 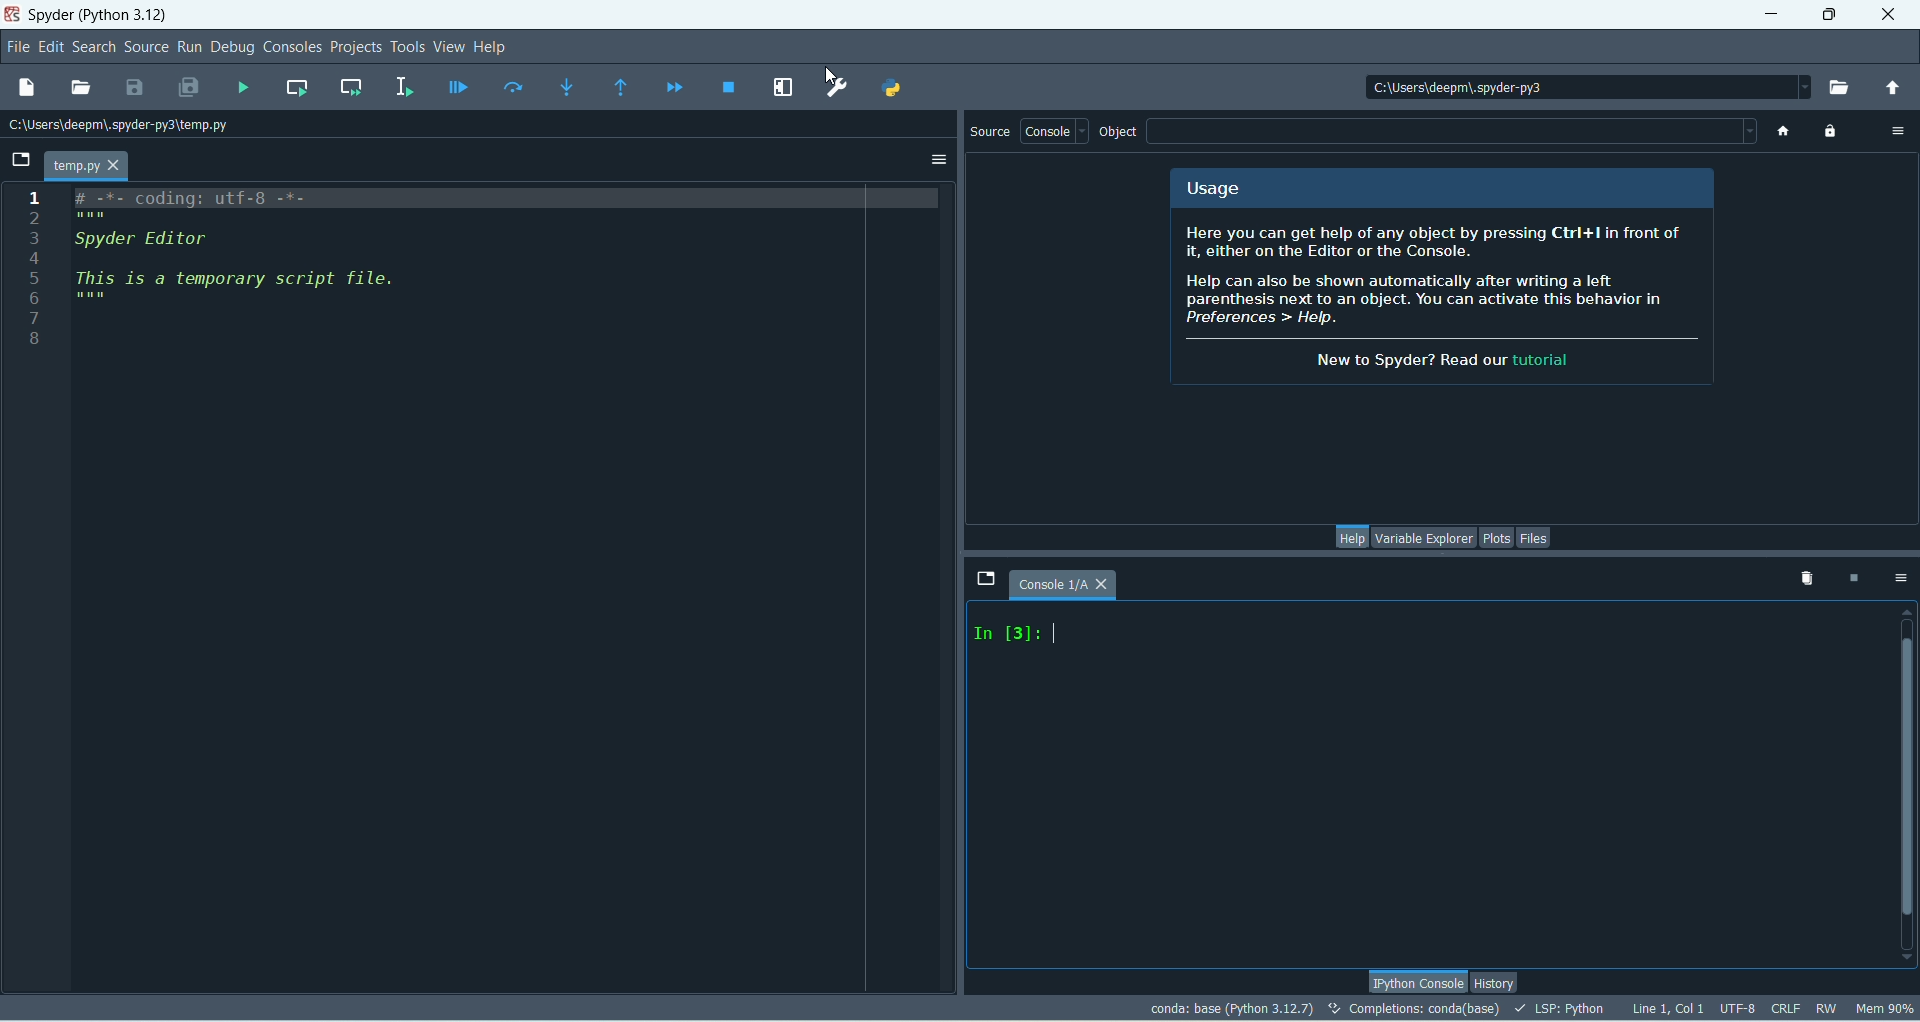 What do you see at coordinates (1413, 1008) in the screenshot?
I see `completion:conda` at bounding box center [1413, 1008].